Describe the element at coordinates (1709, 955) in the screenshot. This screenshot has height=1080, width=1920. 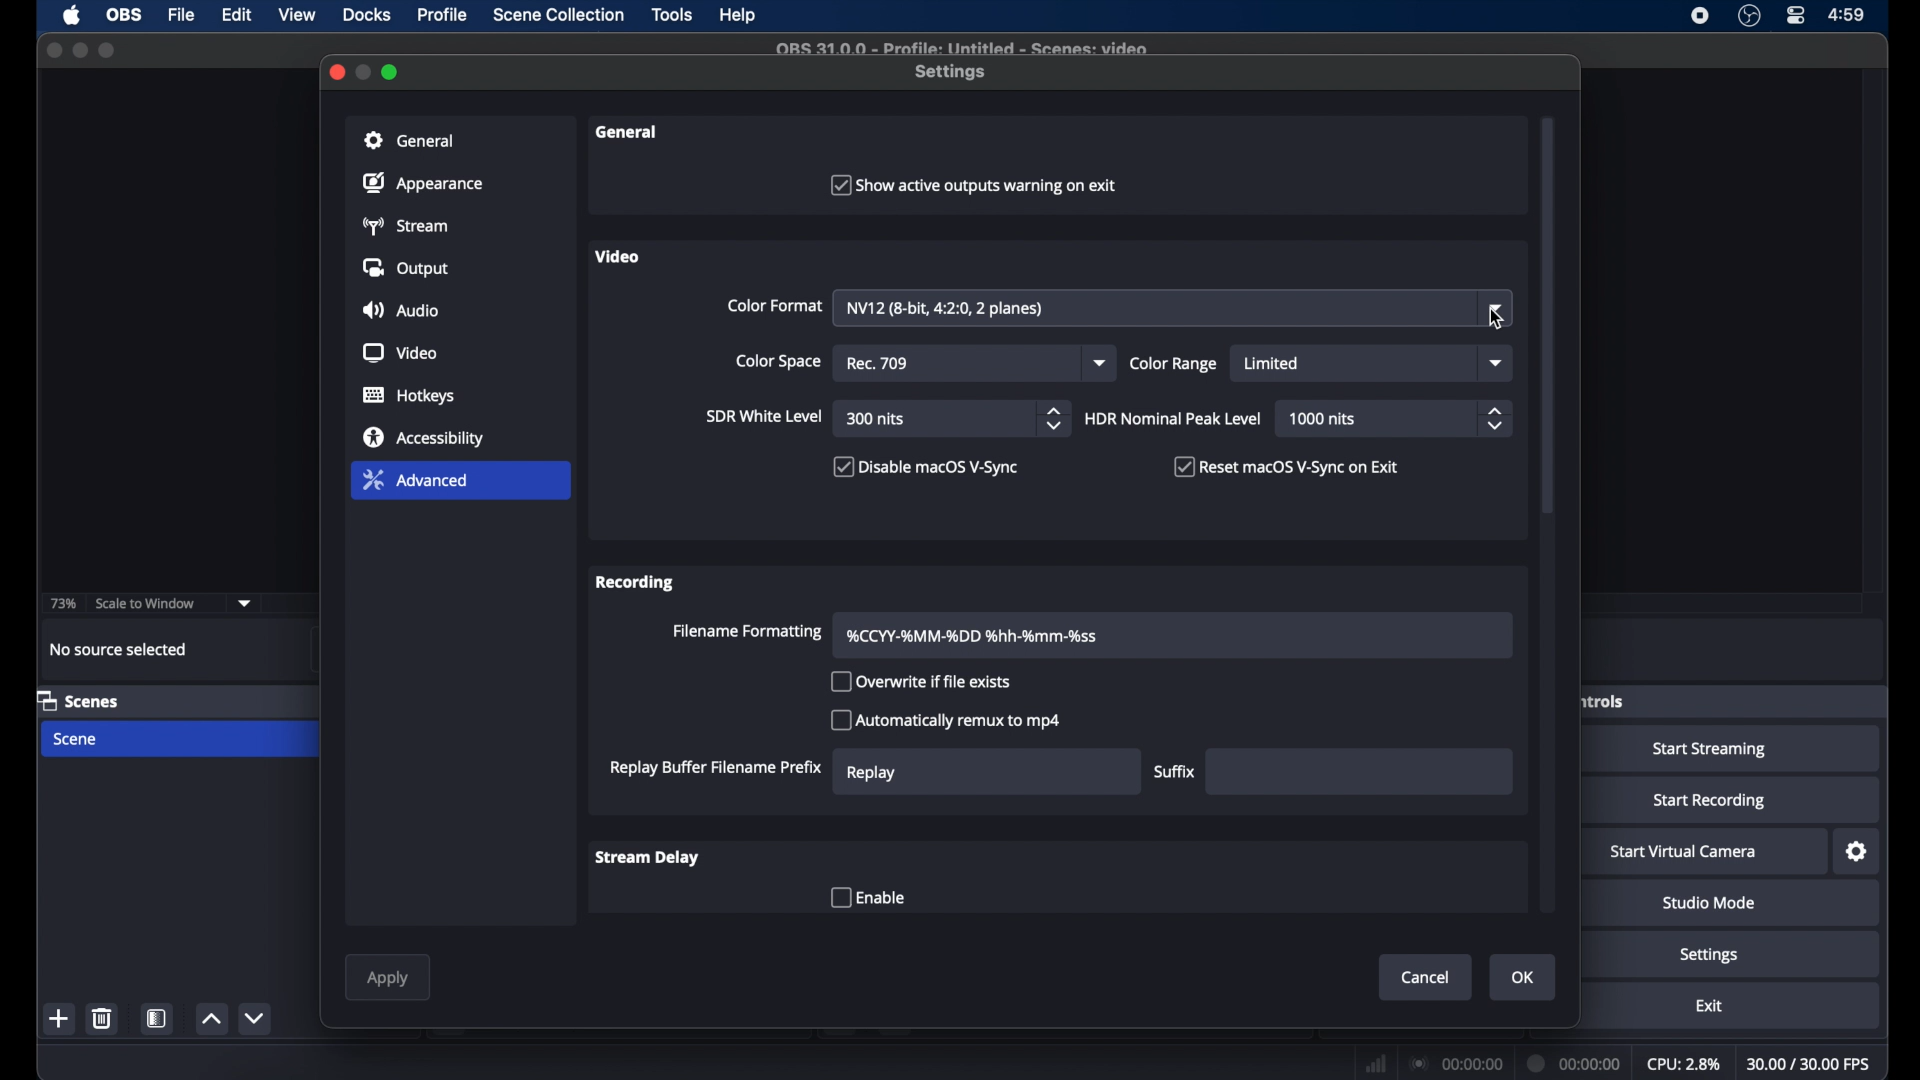
I see `settings` at that location.